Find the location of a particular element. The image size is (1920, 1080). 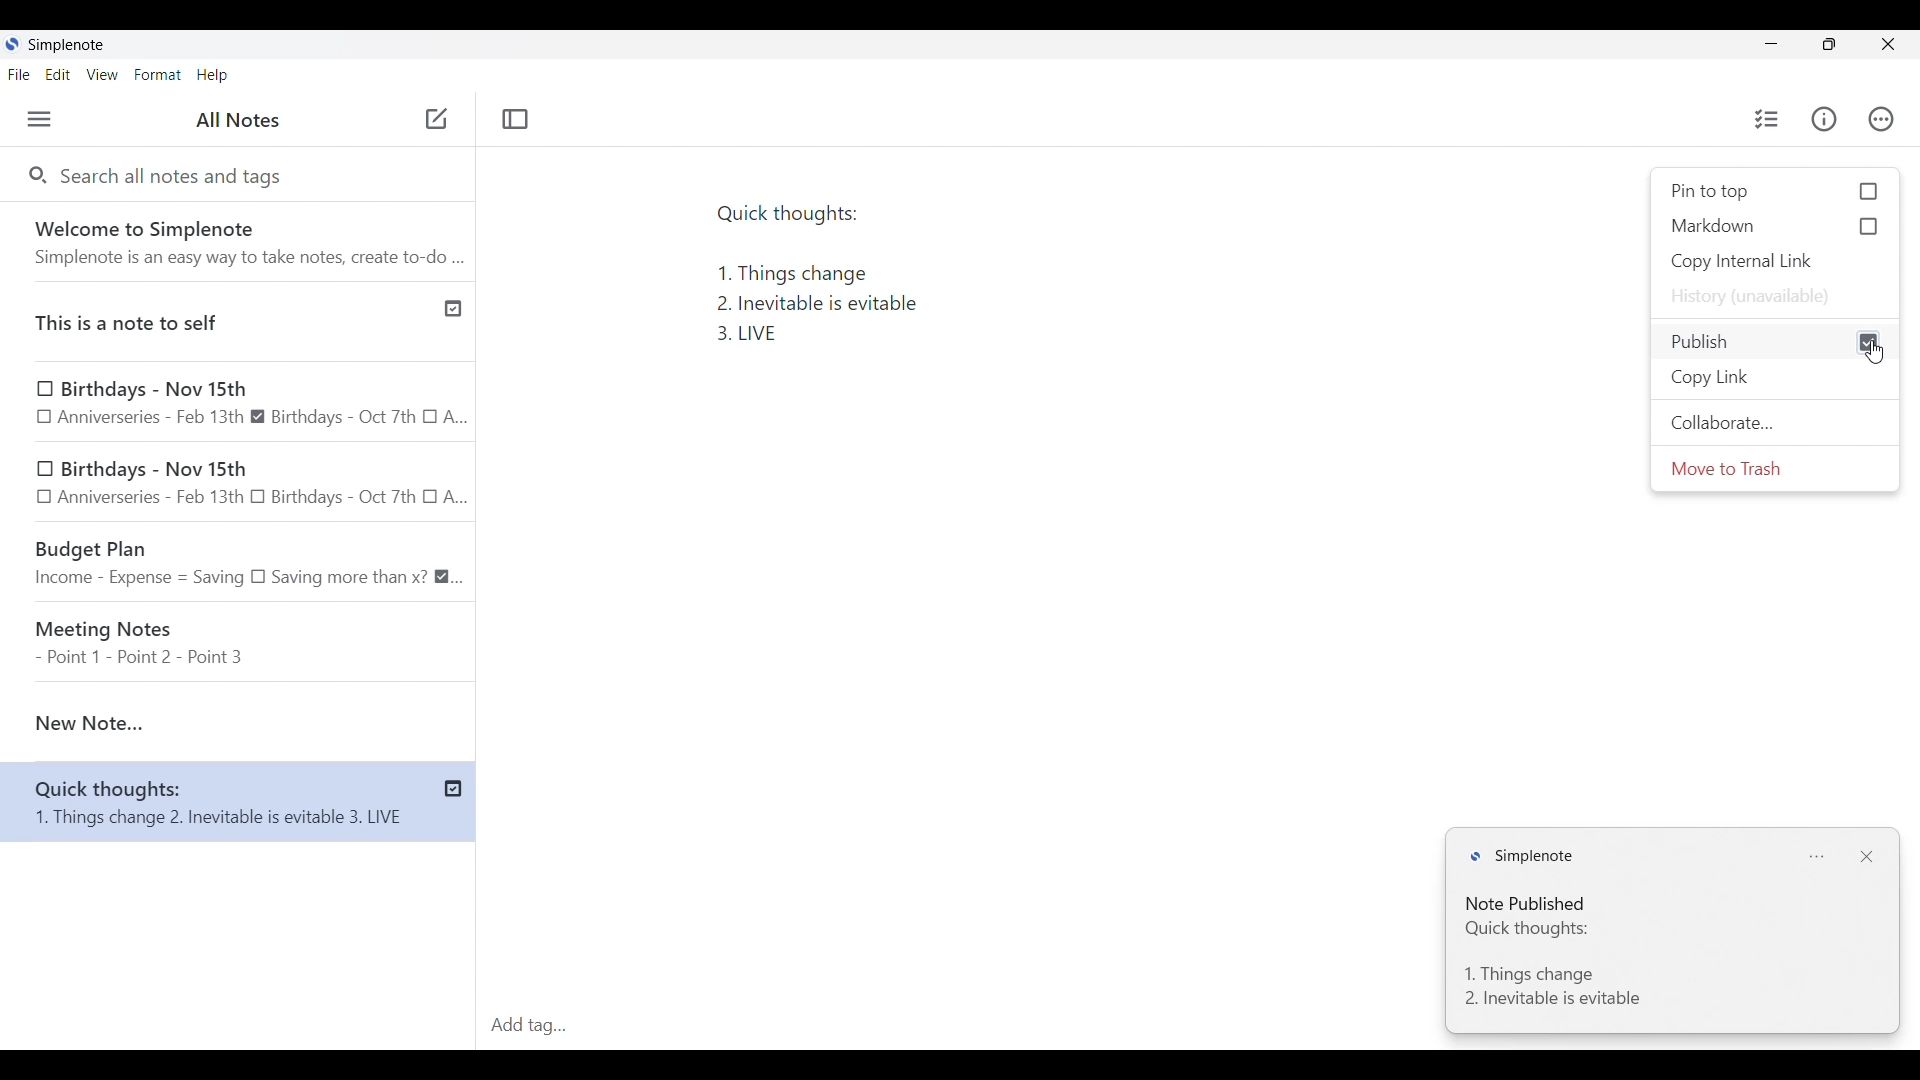

Text pasted is located at coordinates (904, 285).